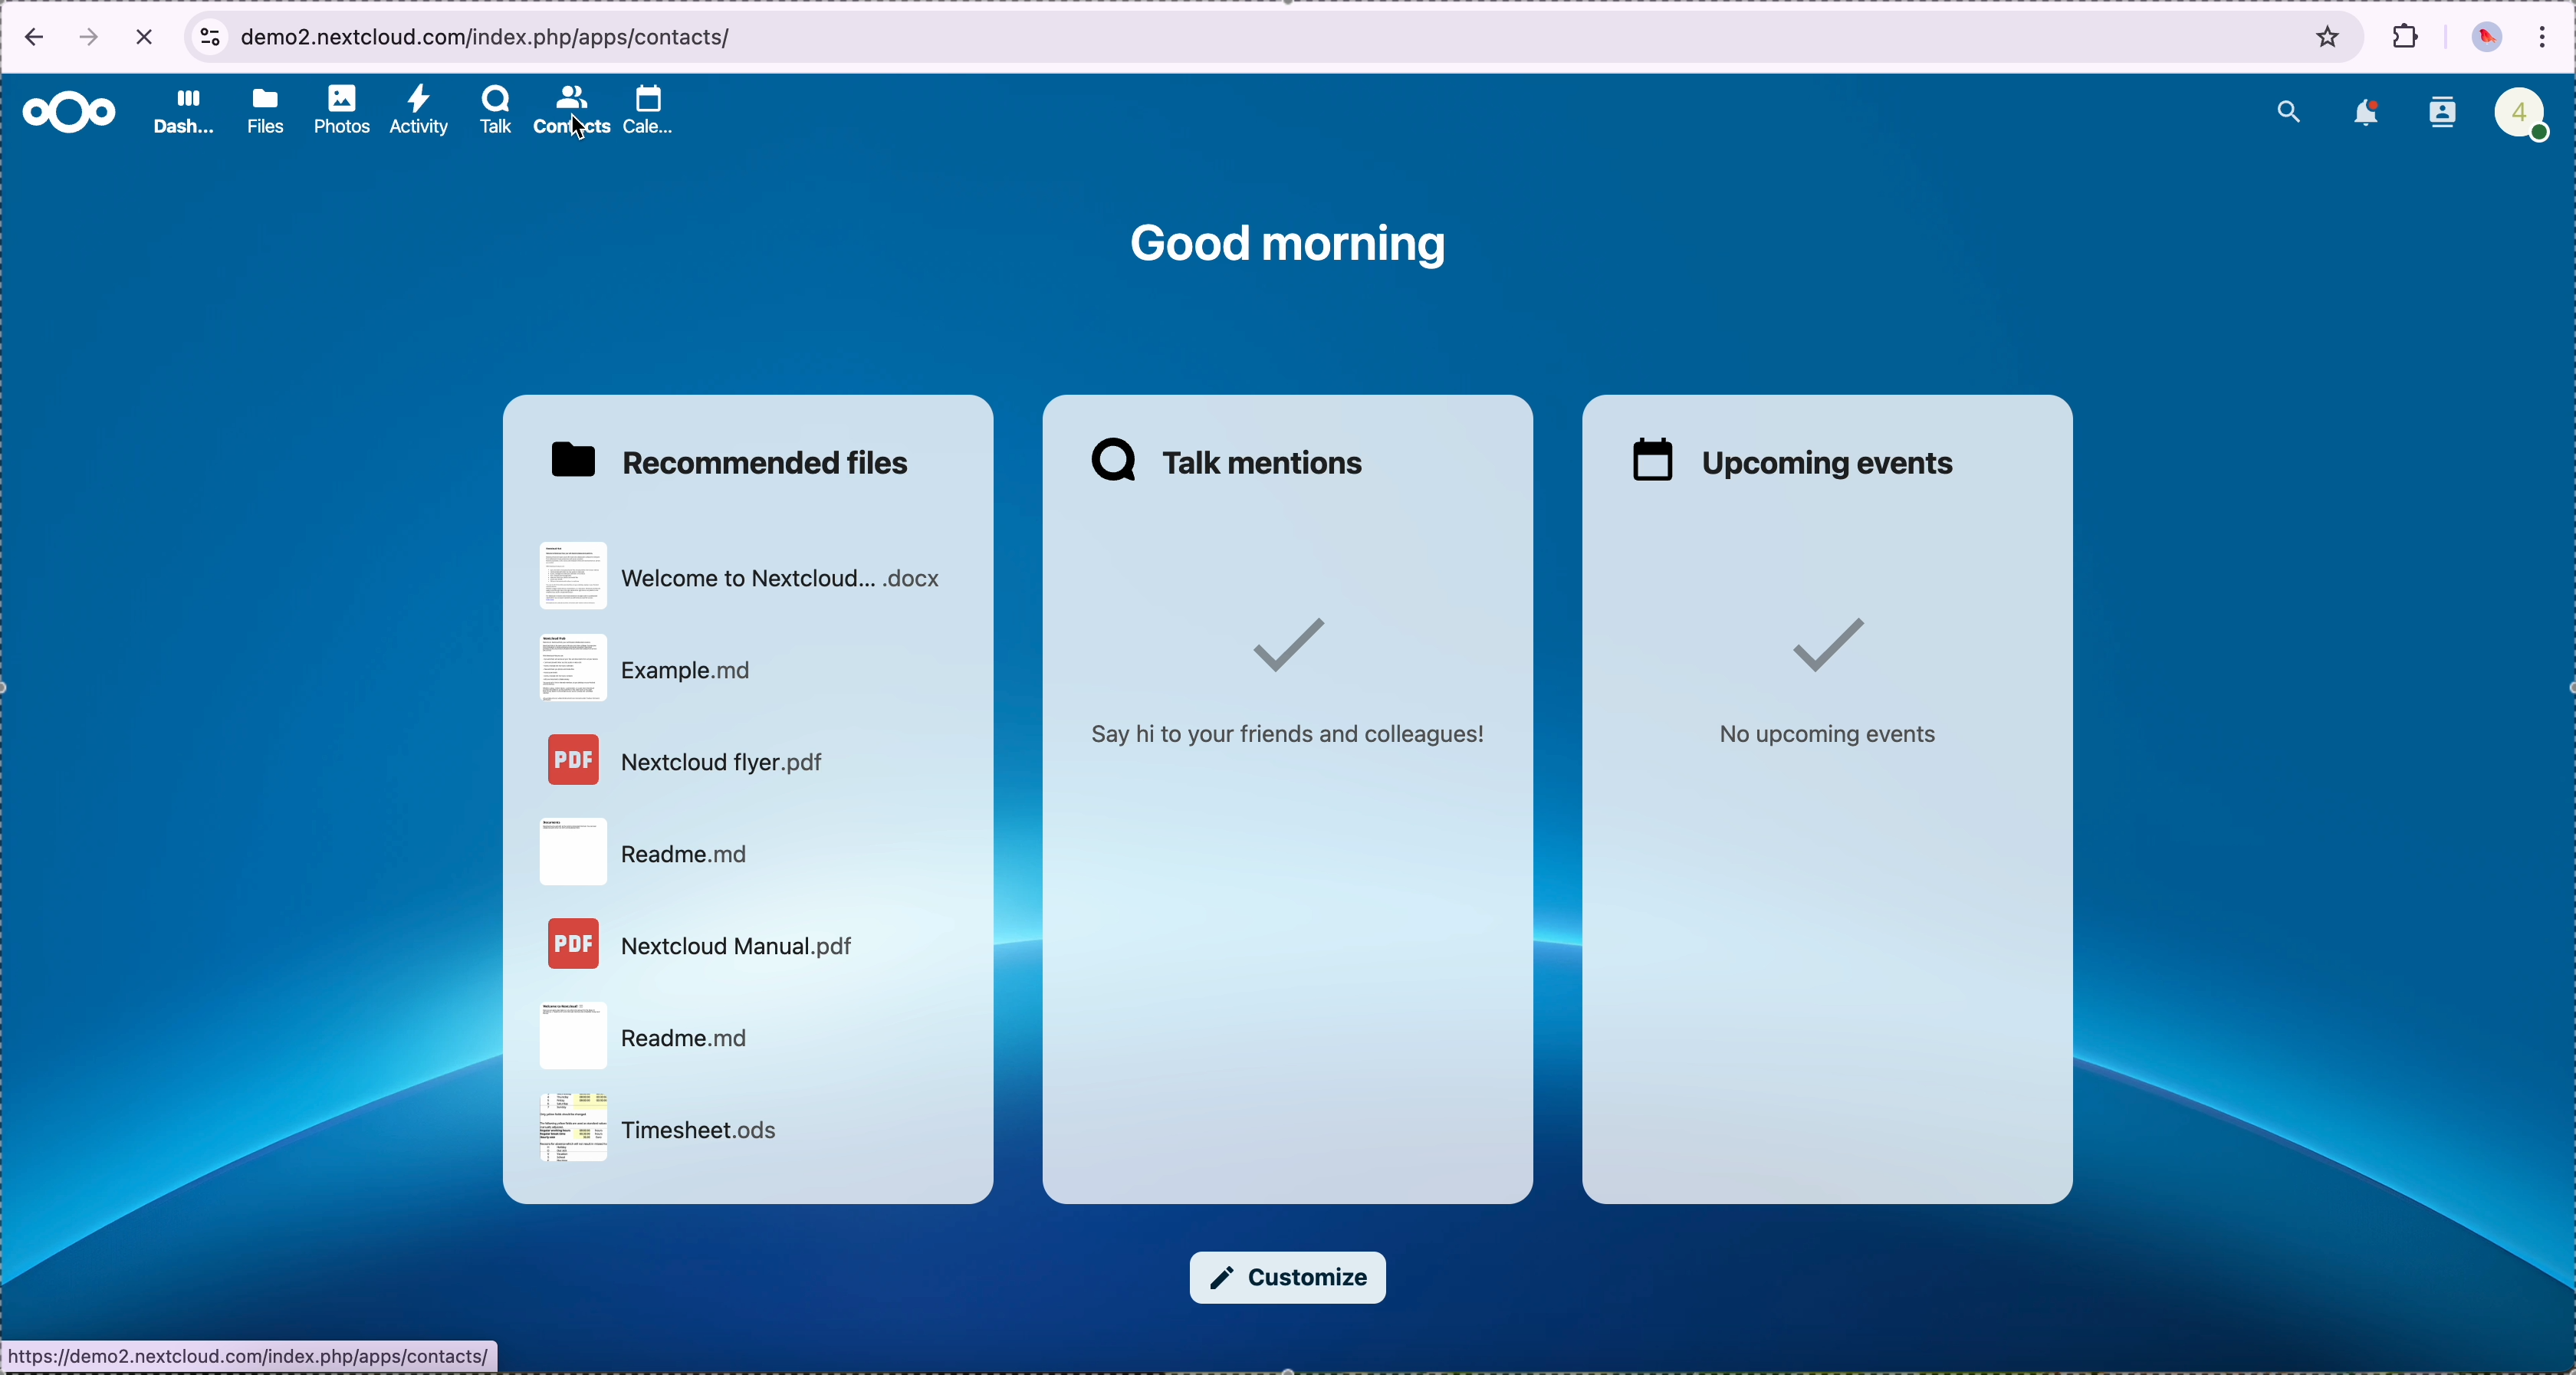 The image size is (2576, 1375). What do you see at coordinates (1291, 245) in the screenshot?
I see `good morning` at bounding box center [1291, 245].